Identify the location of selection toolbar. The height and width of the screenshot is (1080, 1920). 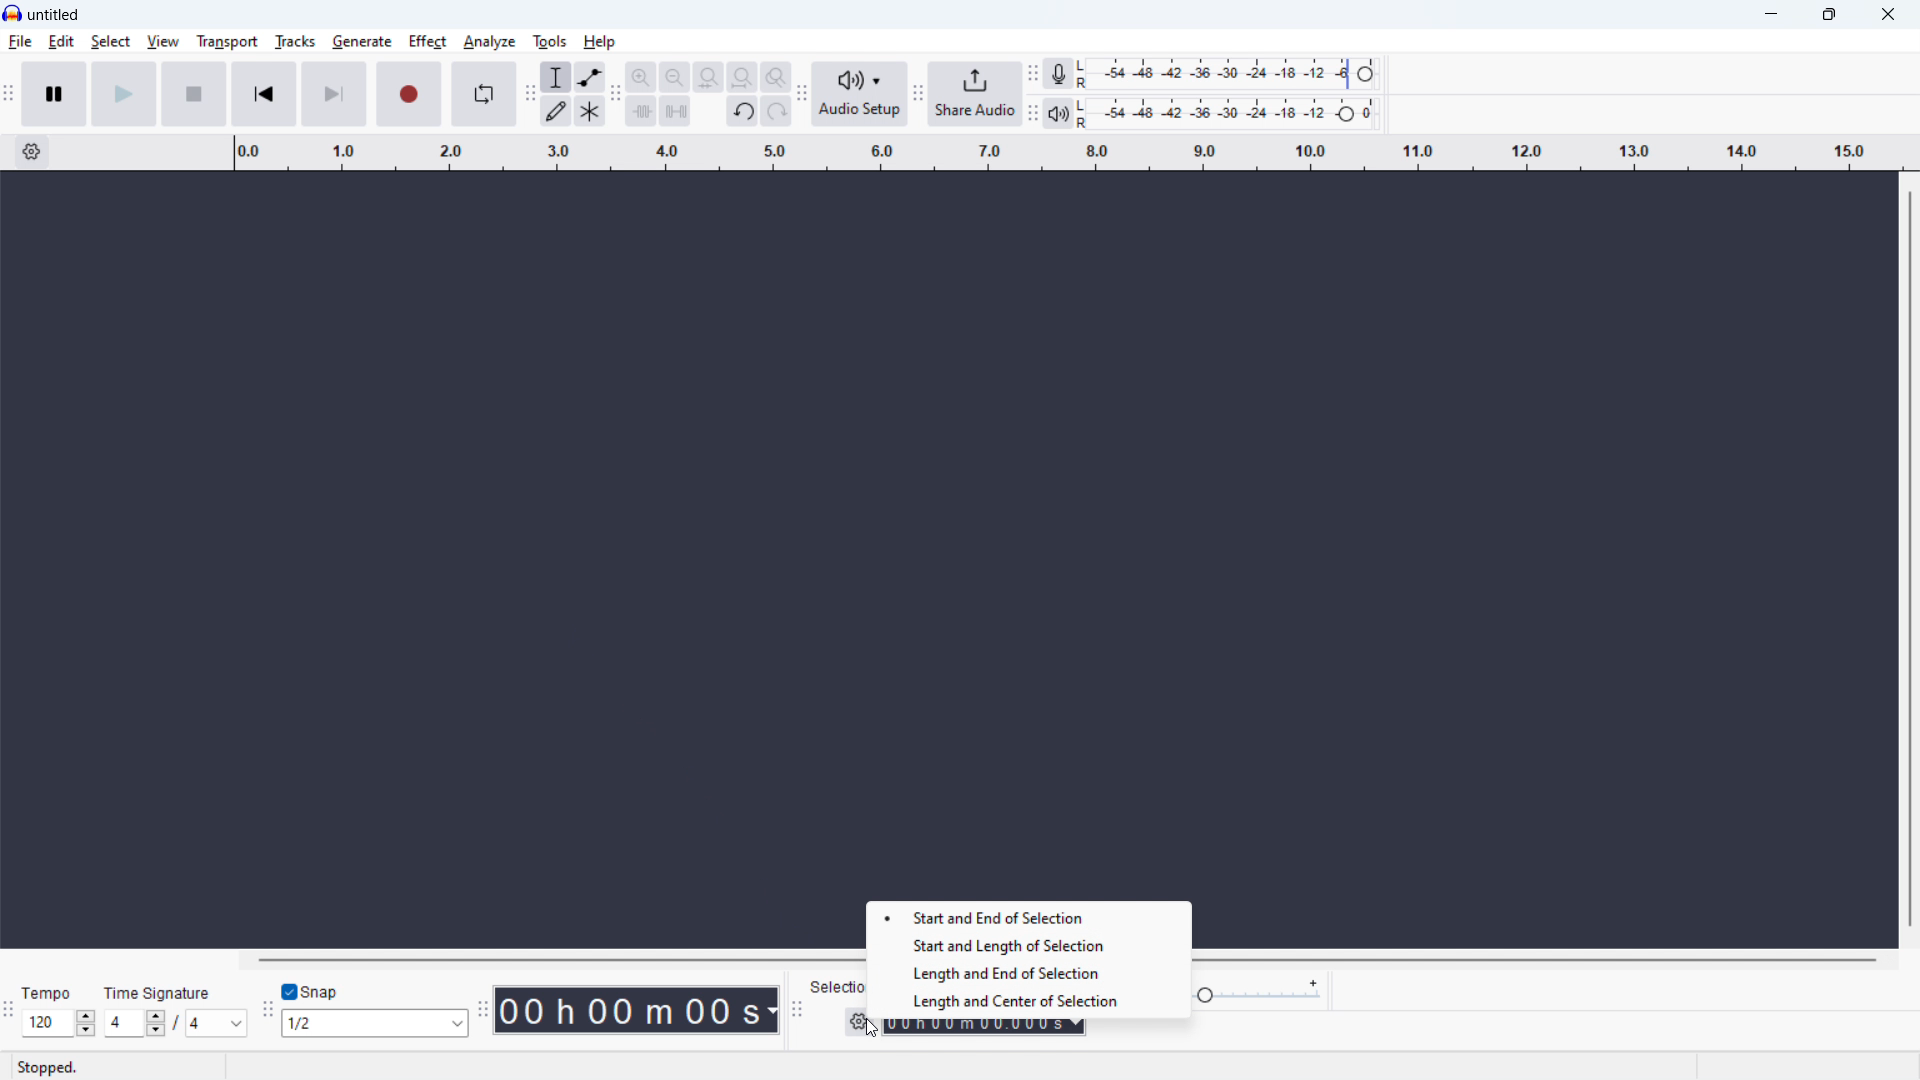
(795, 1009).